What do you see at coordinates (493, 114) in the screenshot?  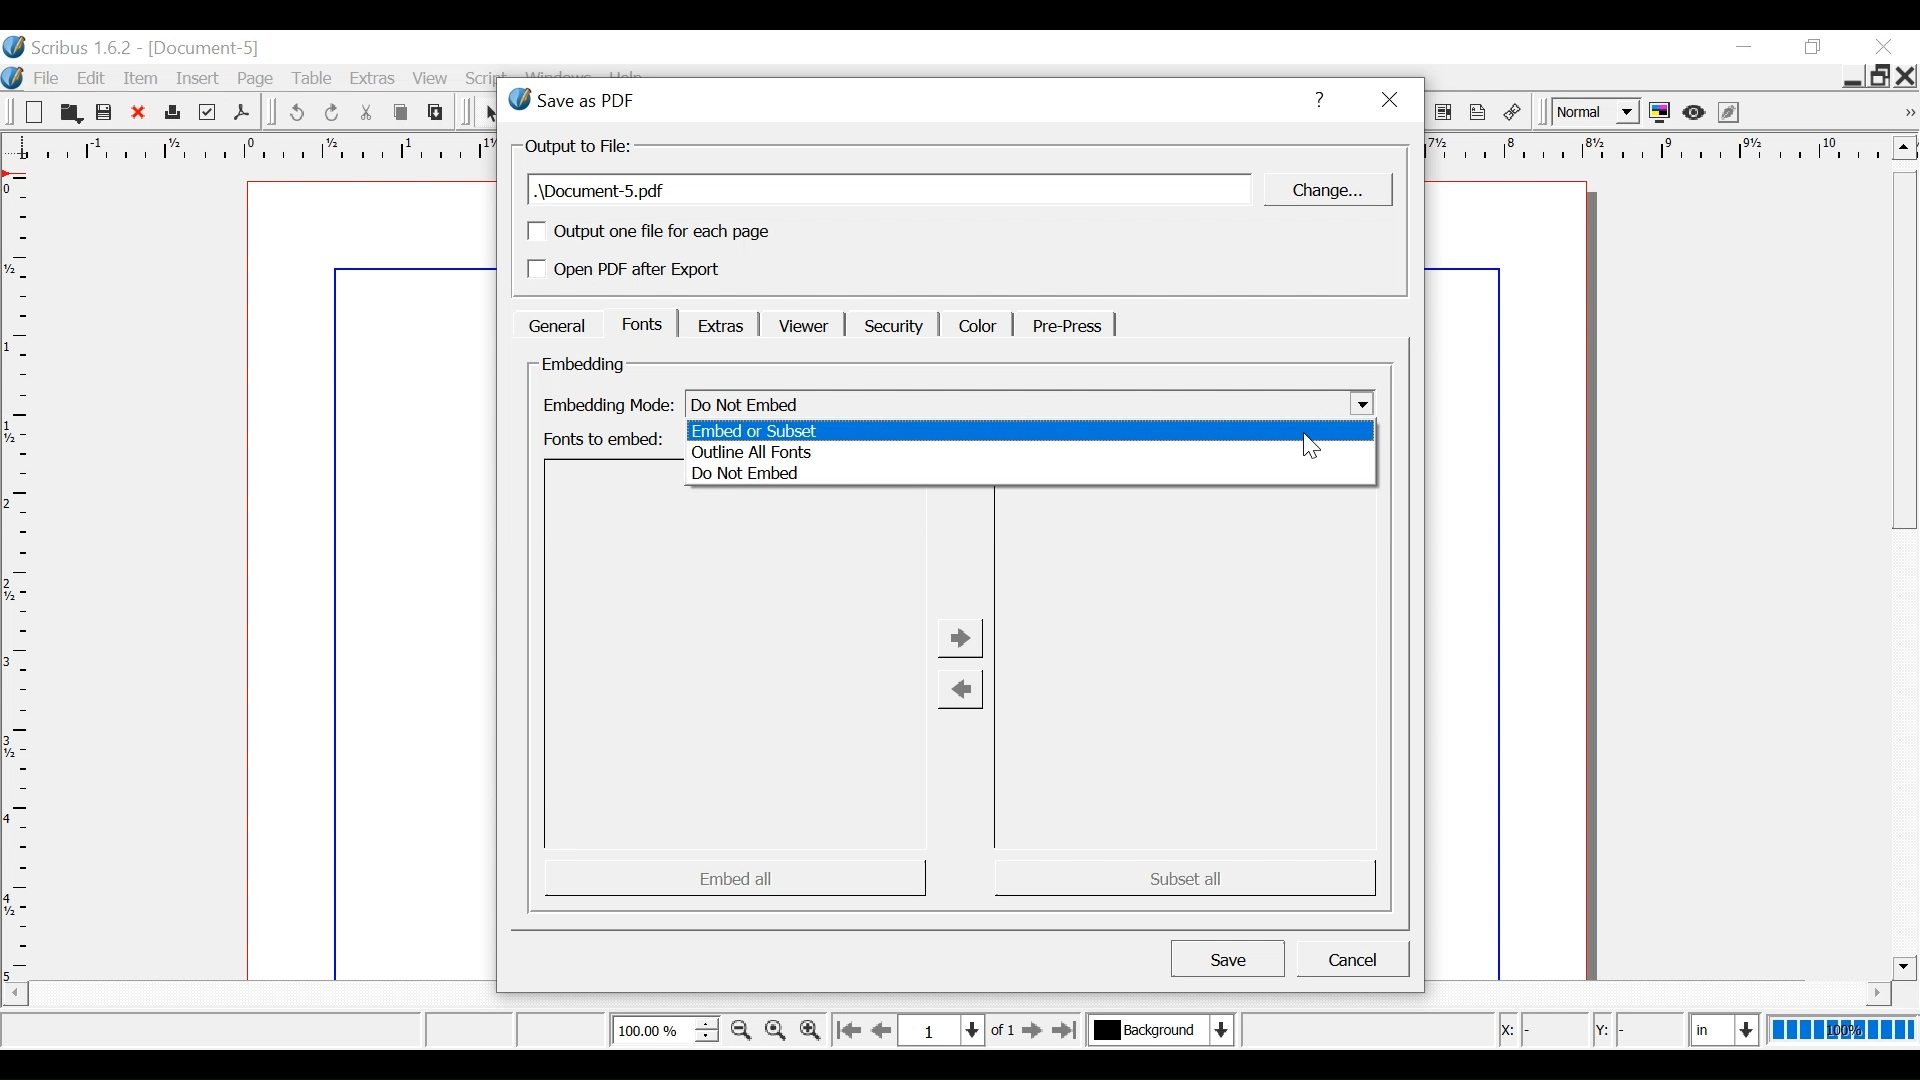 I see `Select` at bounding box center [493, 114].